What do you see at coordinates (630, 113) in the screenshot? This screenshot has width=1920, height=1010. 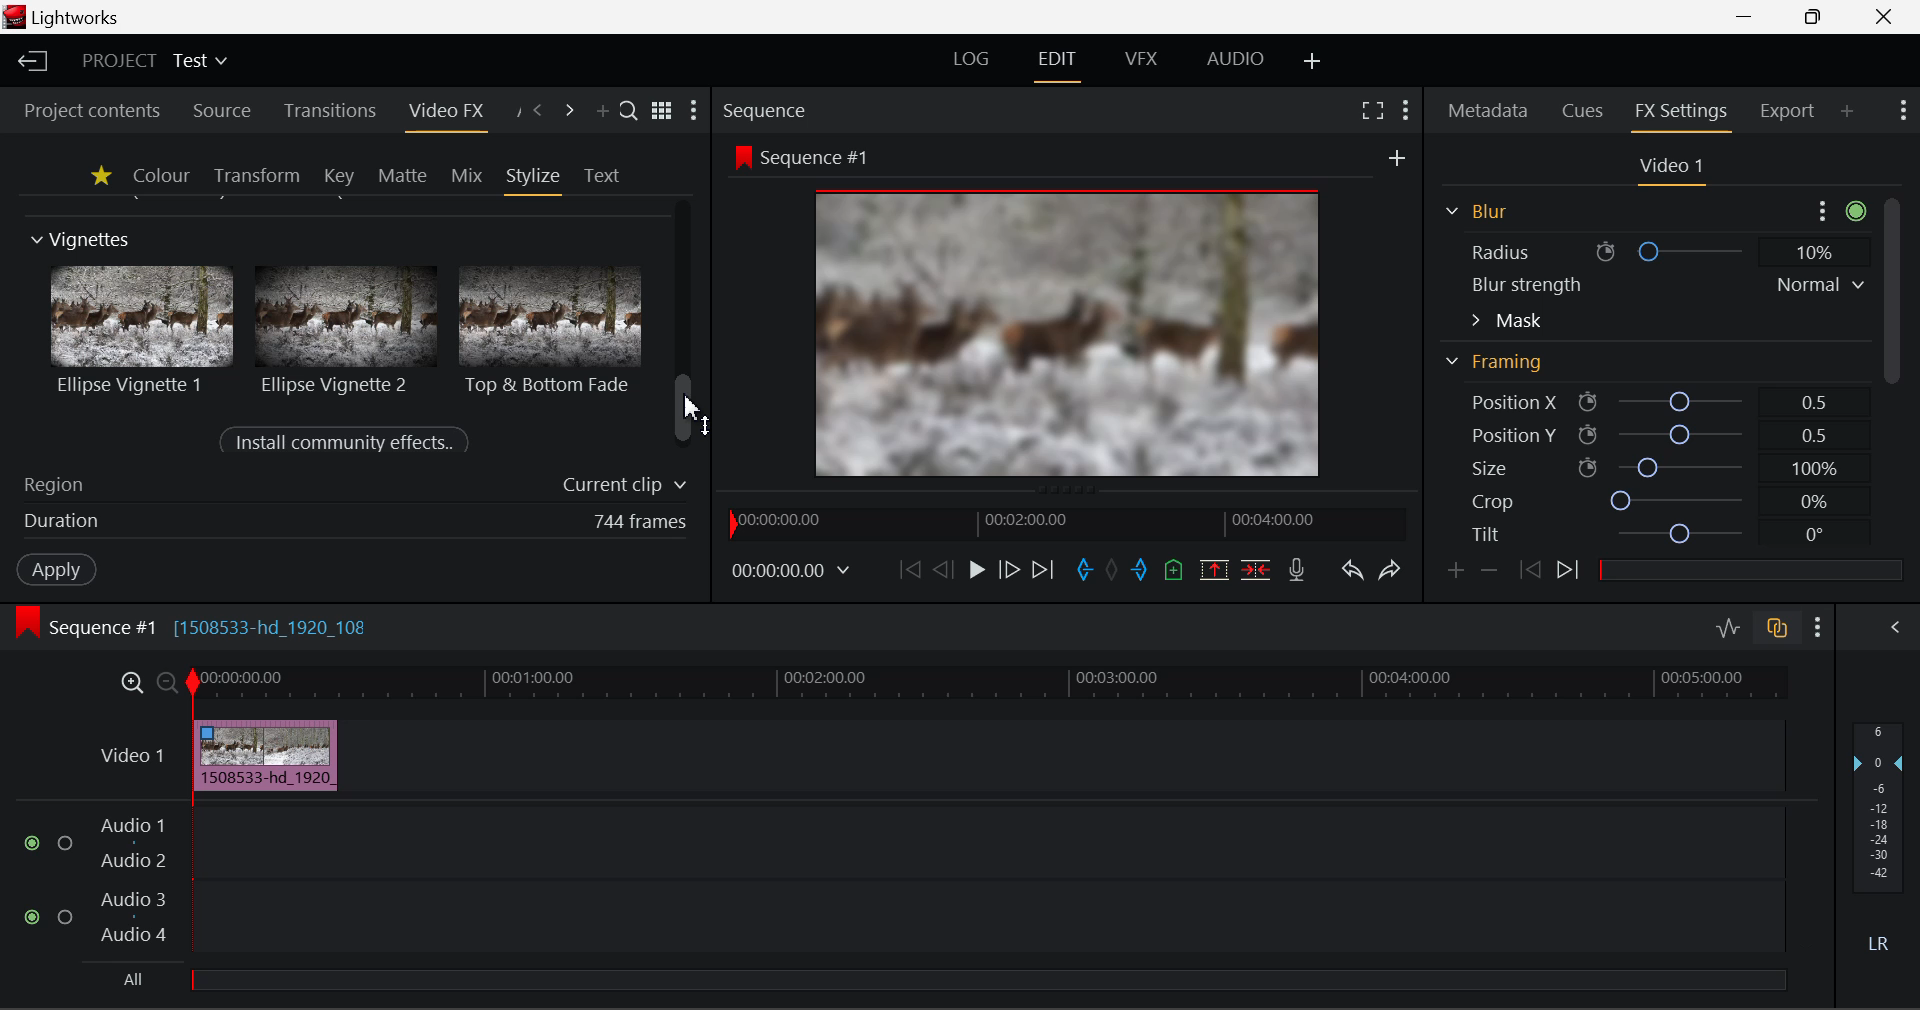 I see `Search` at bounding box center [630, 113].